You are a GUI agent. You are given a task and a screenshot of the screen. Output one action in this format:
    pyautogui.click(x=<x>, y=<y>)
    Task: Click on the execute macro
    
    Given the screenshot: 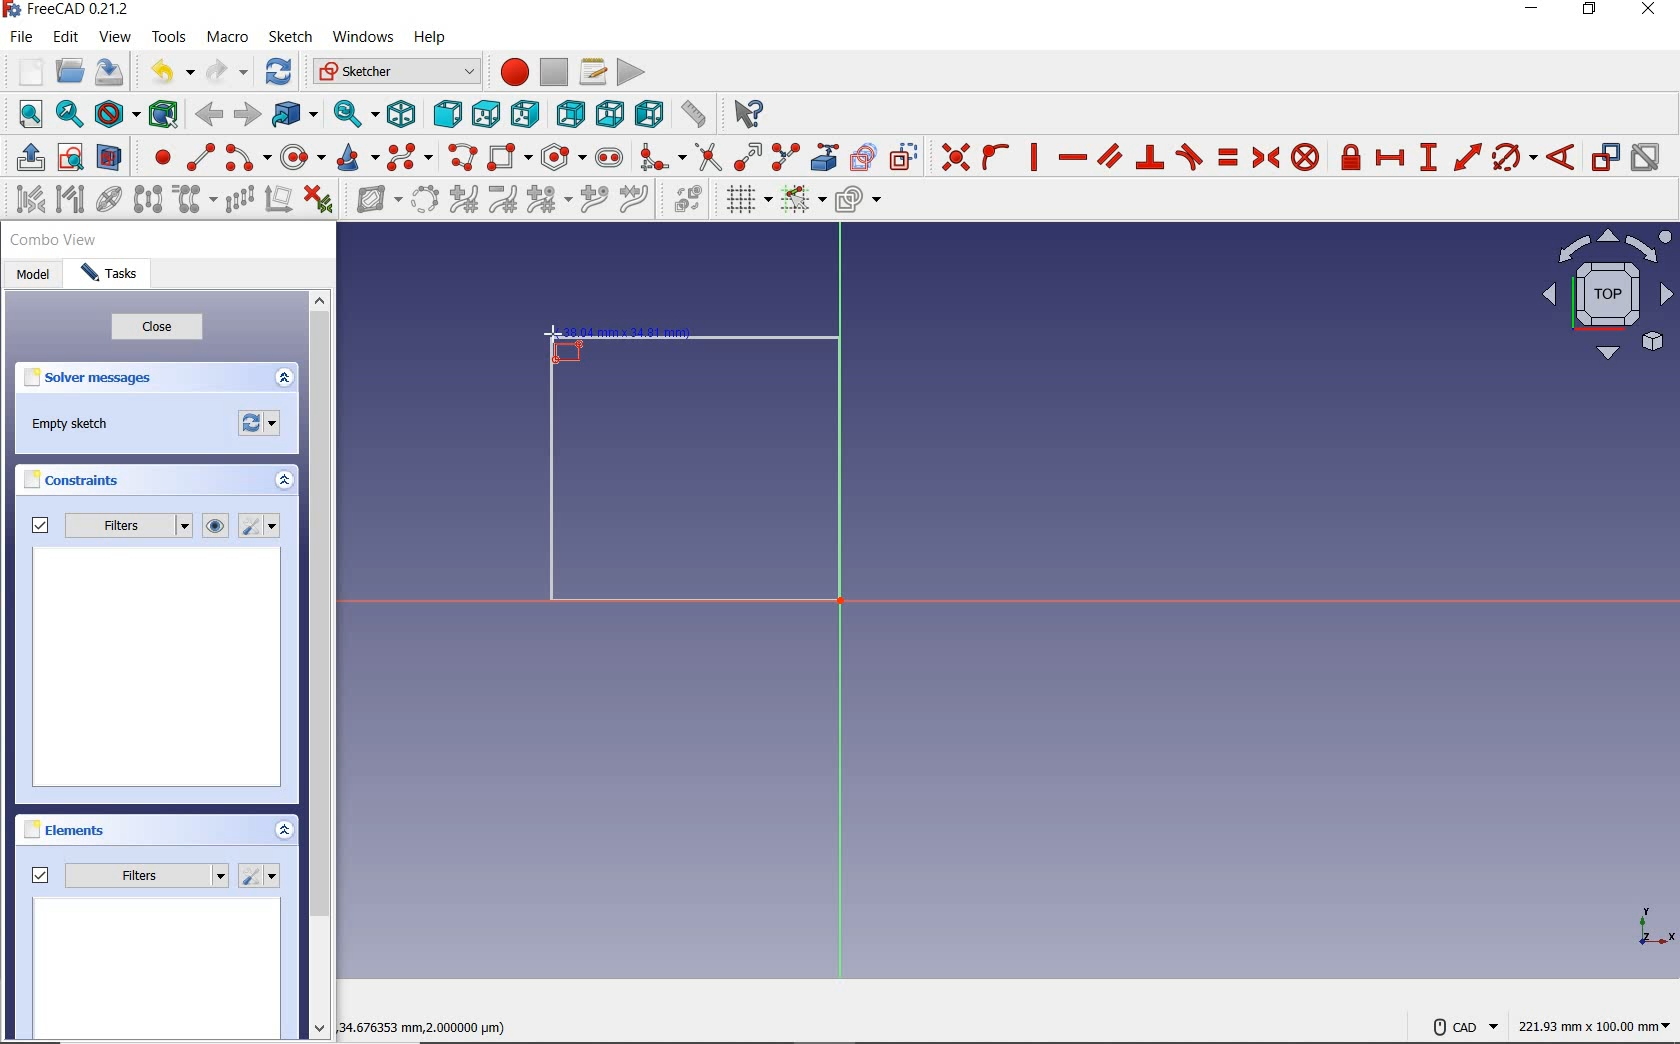 What is the action you would take?
    pyautogui.click(x=631, y=72)
    